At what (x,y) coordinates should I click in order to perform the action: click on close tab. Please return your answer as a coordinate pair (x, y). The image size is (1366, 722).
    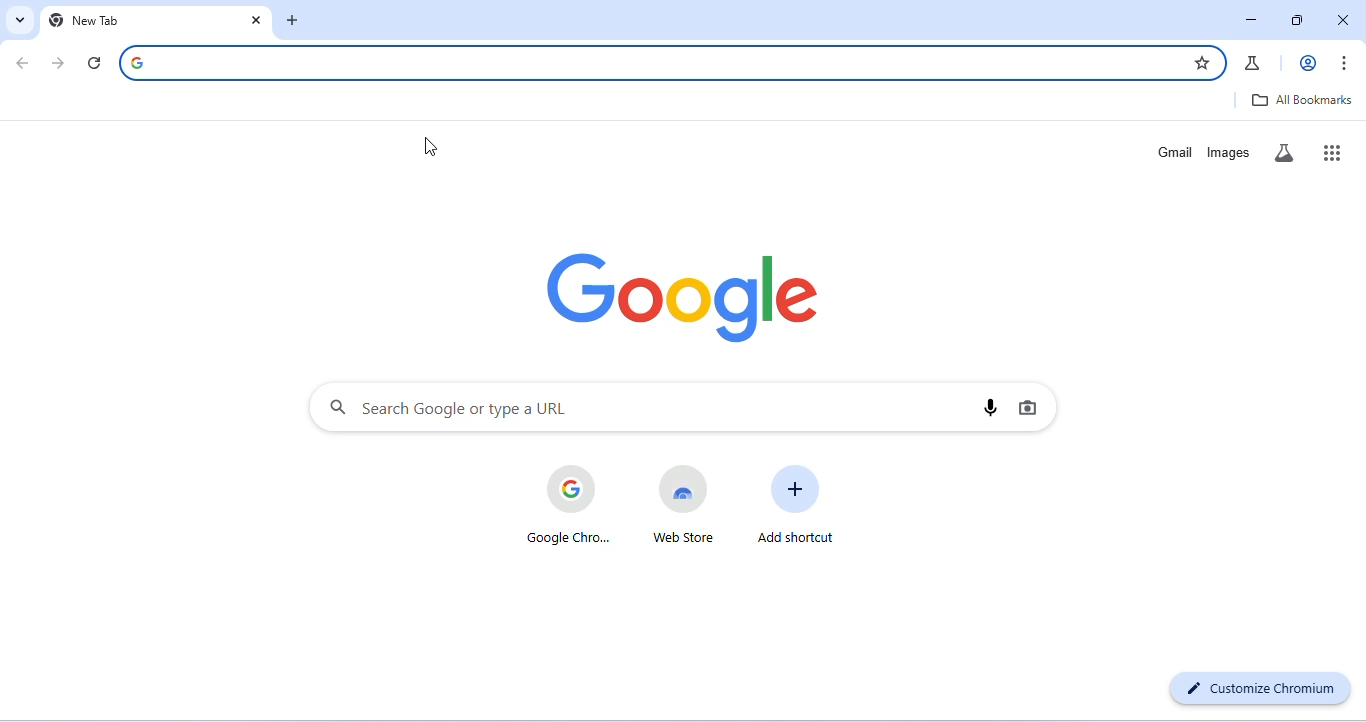
    Looking at the image, I should click on (257, 20).